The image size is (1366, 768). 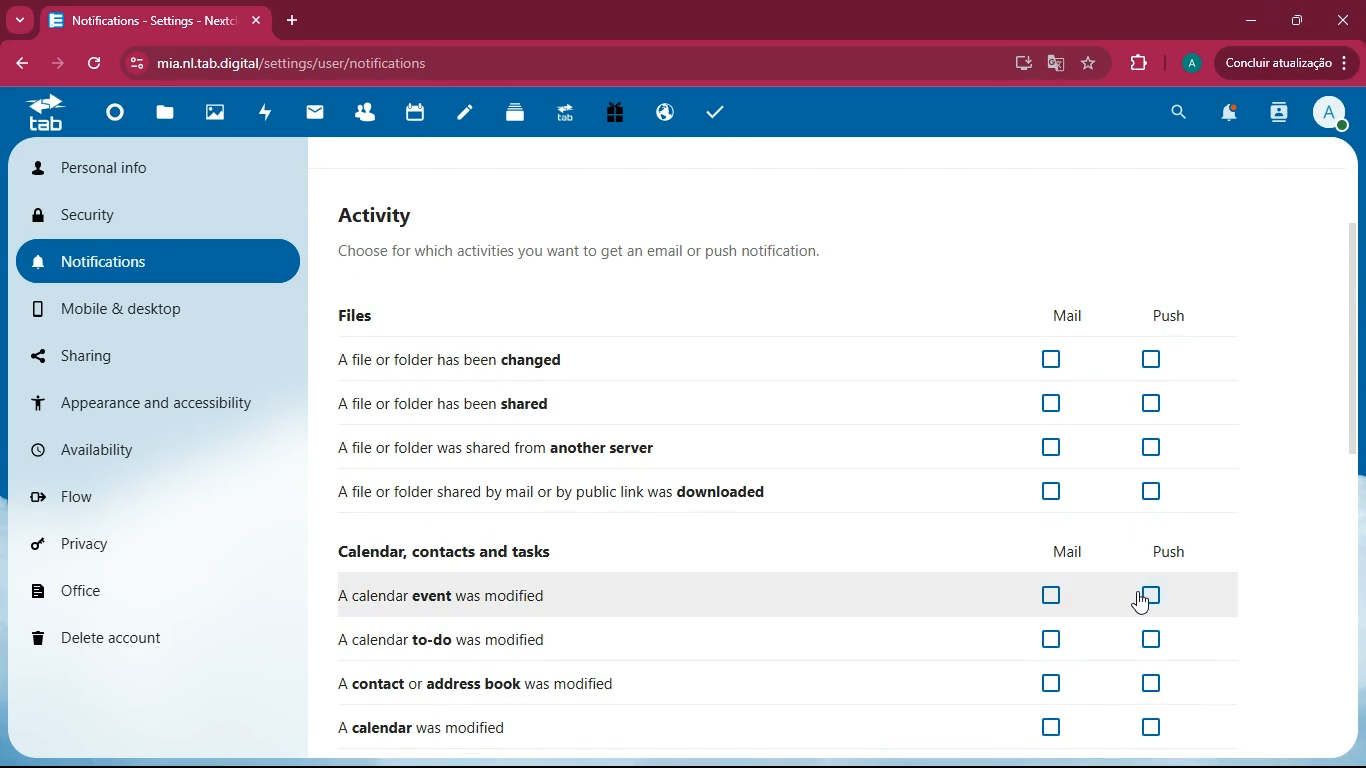 I want to click on Activity, so click(x=582, y=213).